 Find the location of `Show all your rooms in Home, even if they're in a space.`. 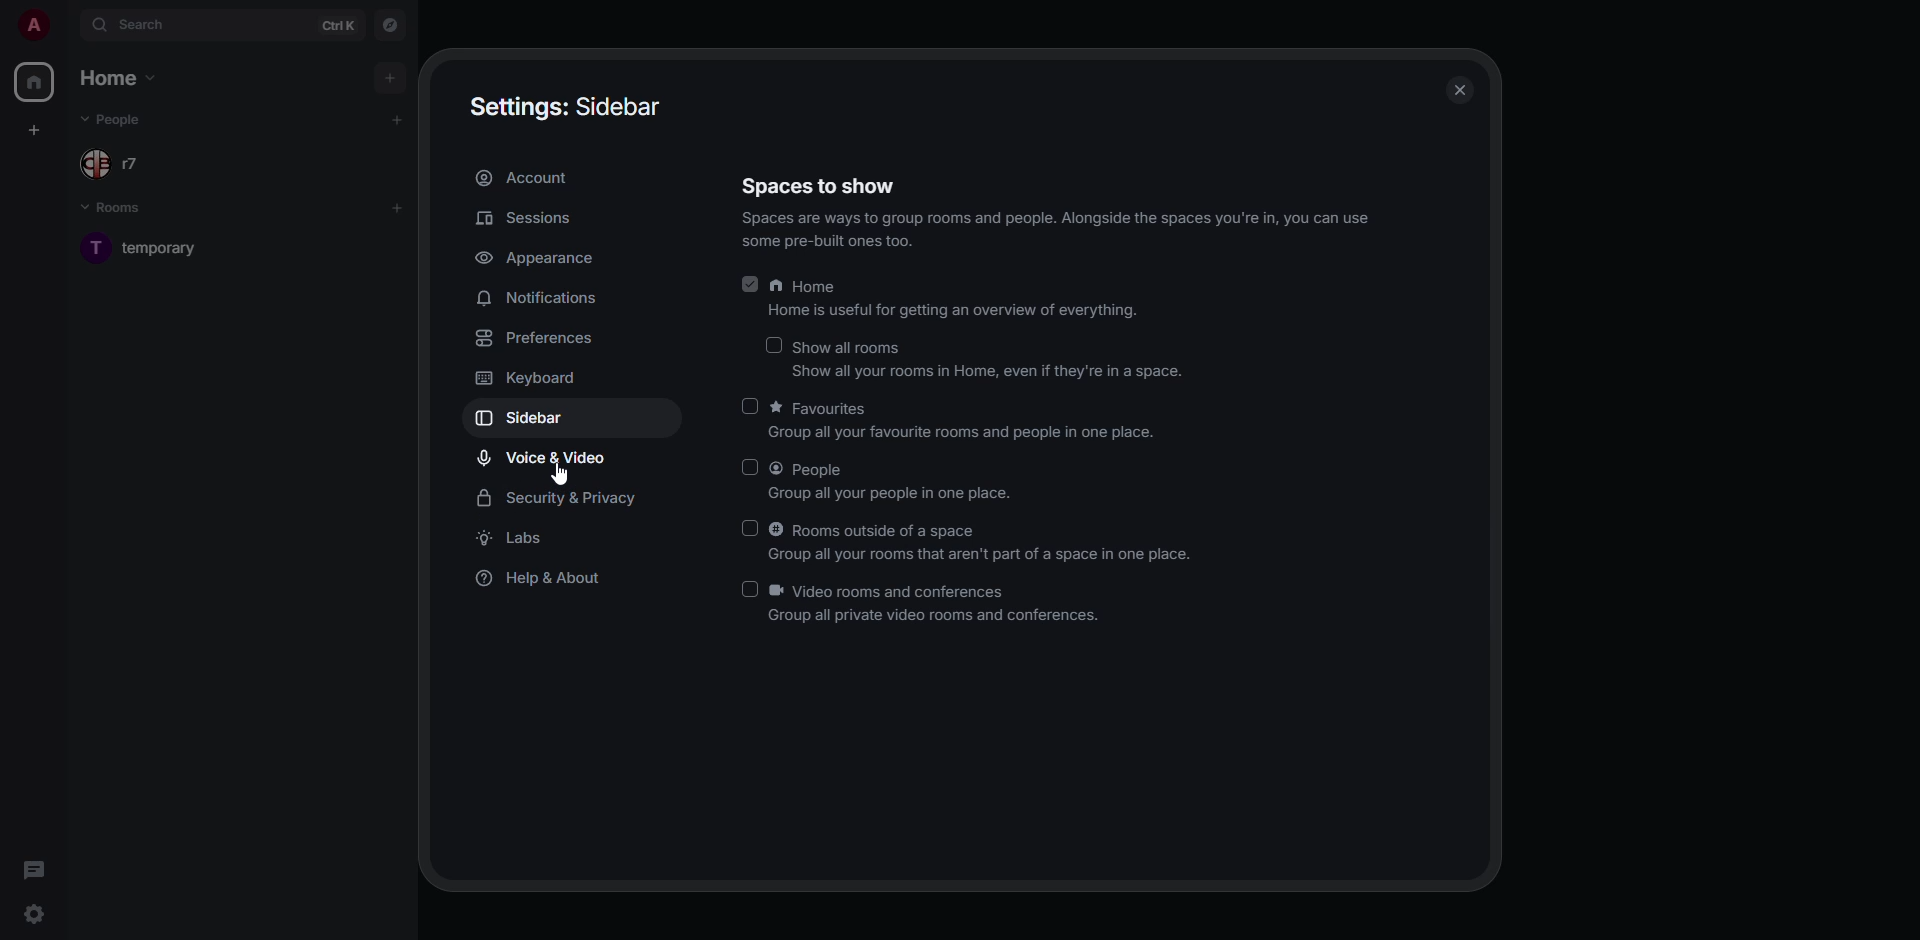

Show all your rooms in Home, even if they're in a space. is located at coordinates (974, 374).